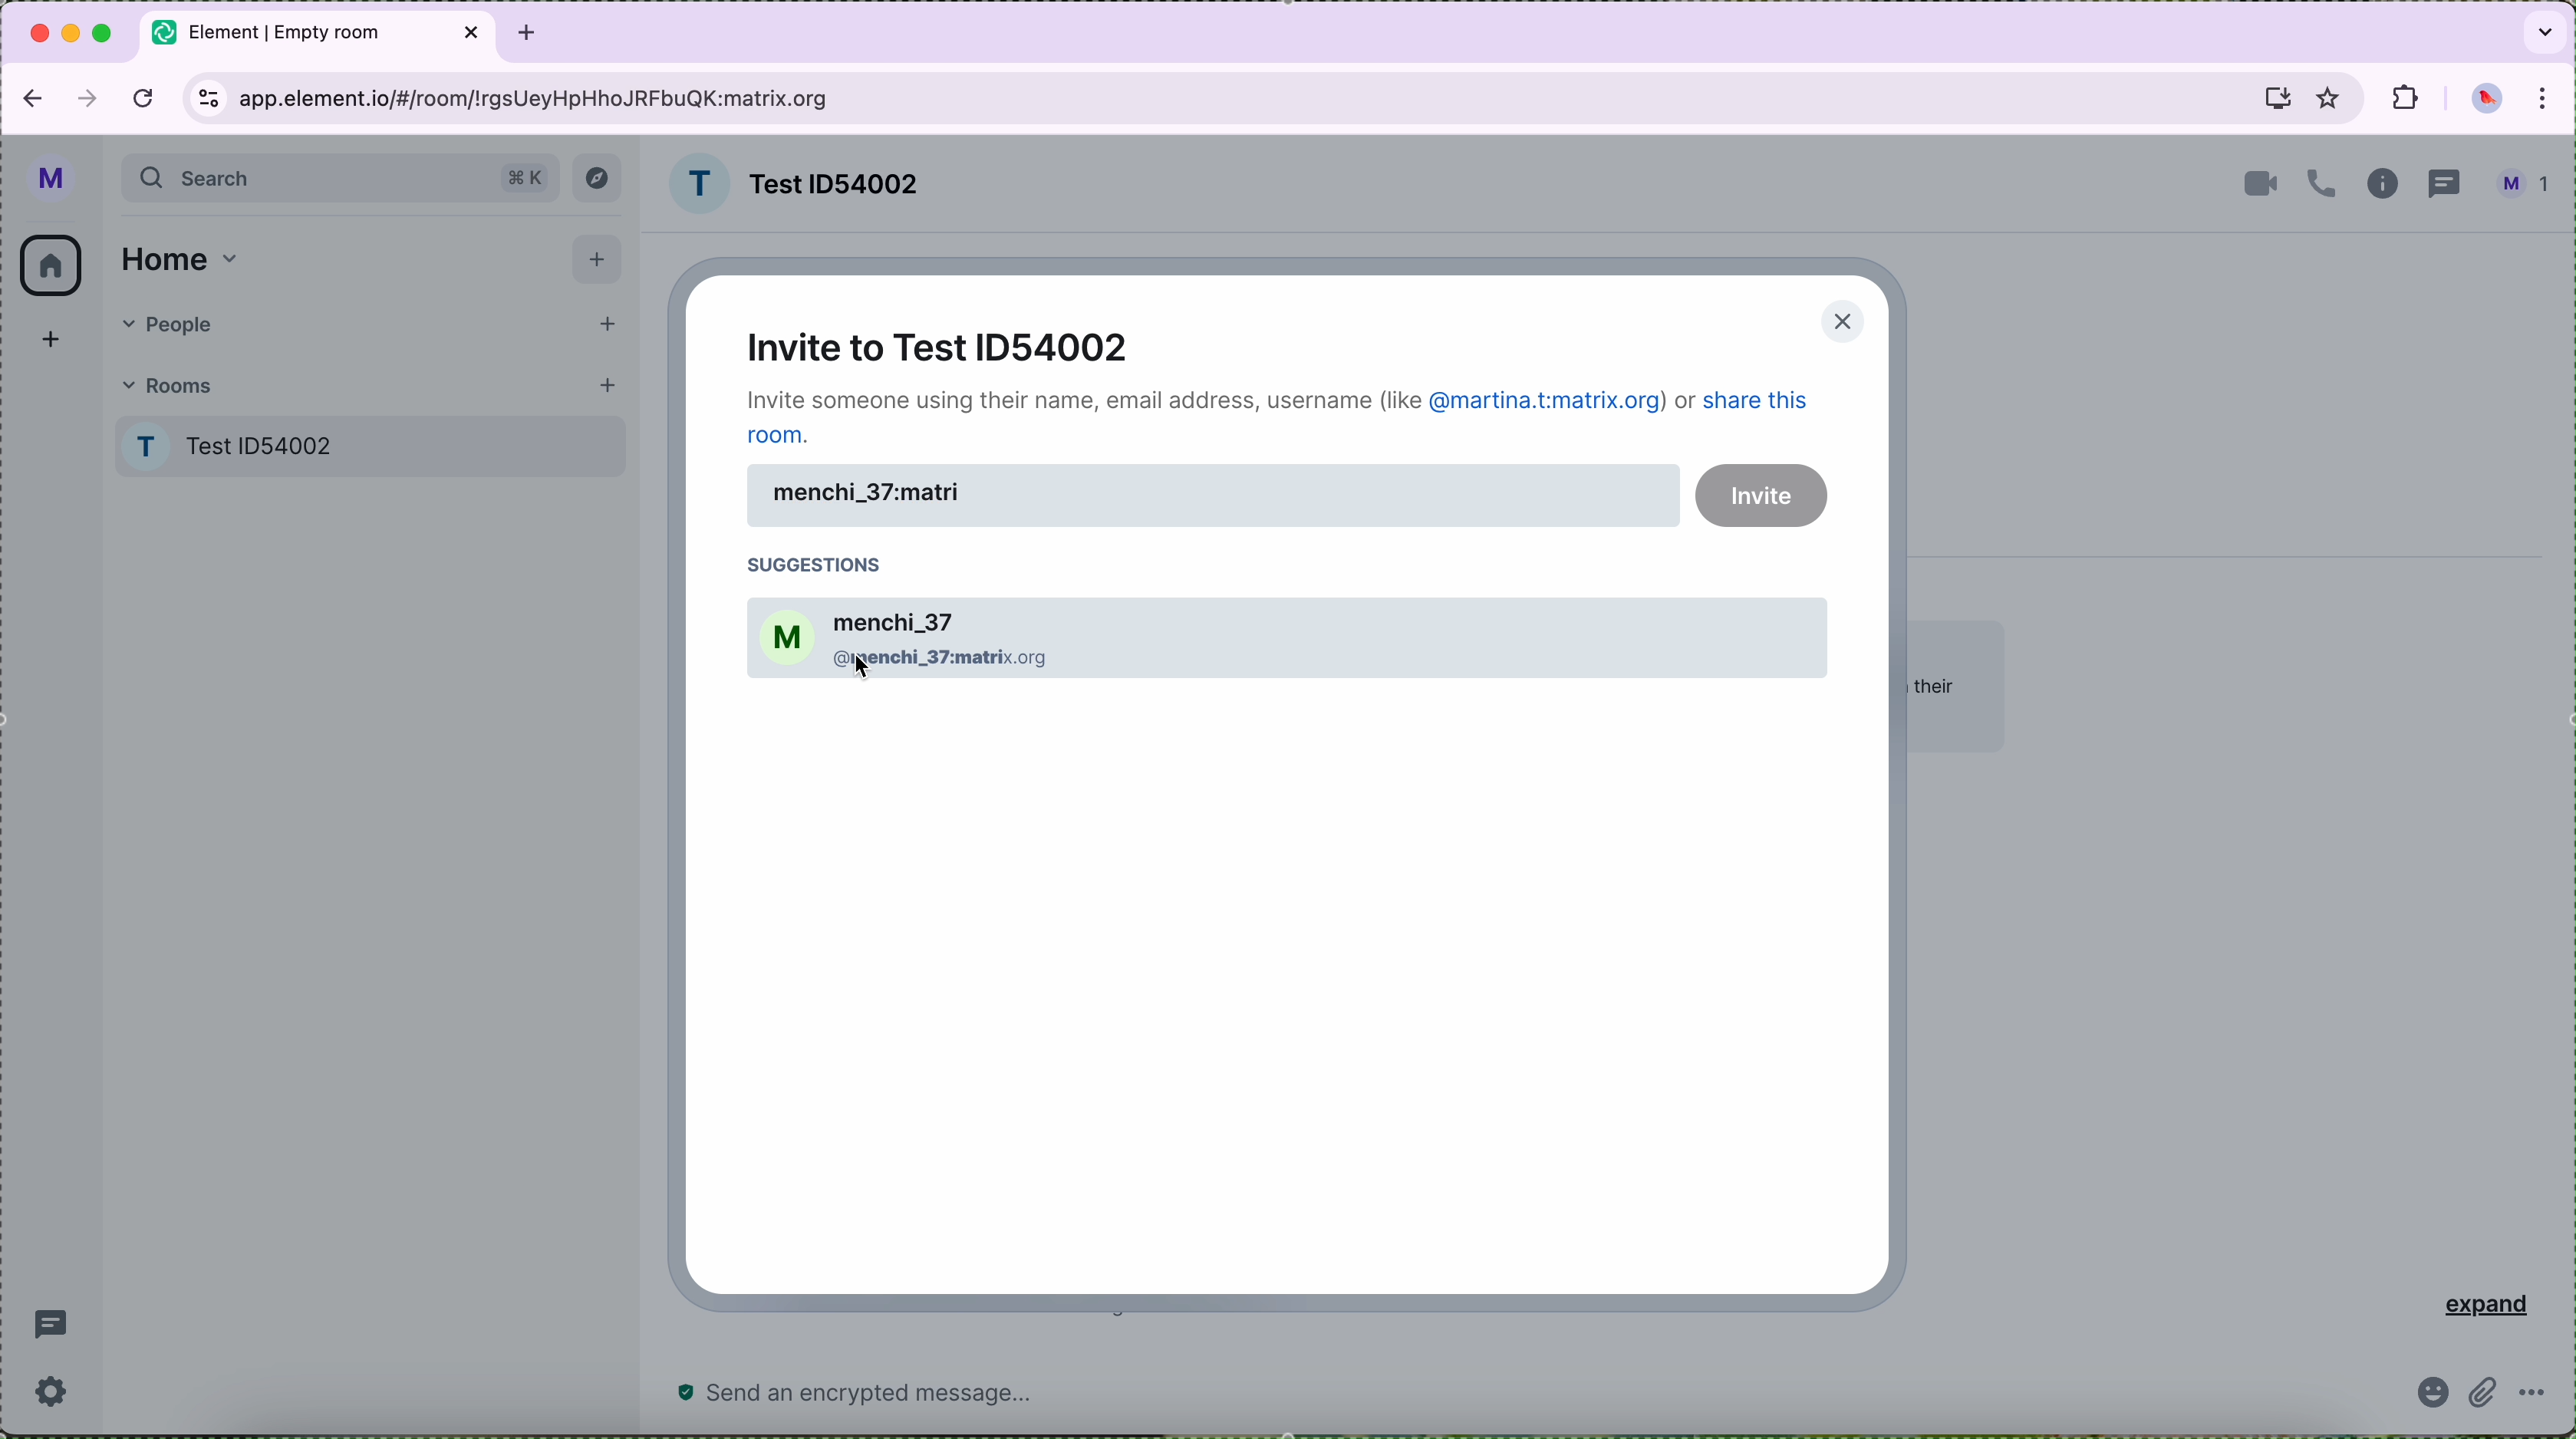  I want to click on note, so click(1283, 415).